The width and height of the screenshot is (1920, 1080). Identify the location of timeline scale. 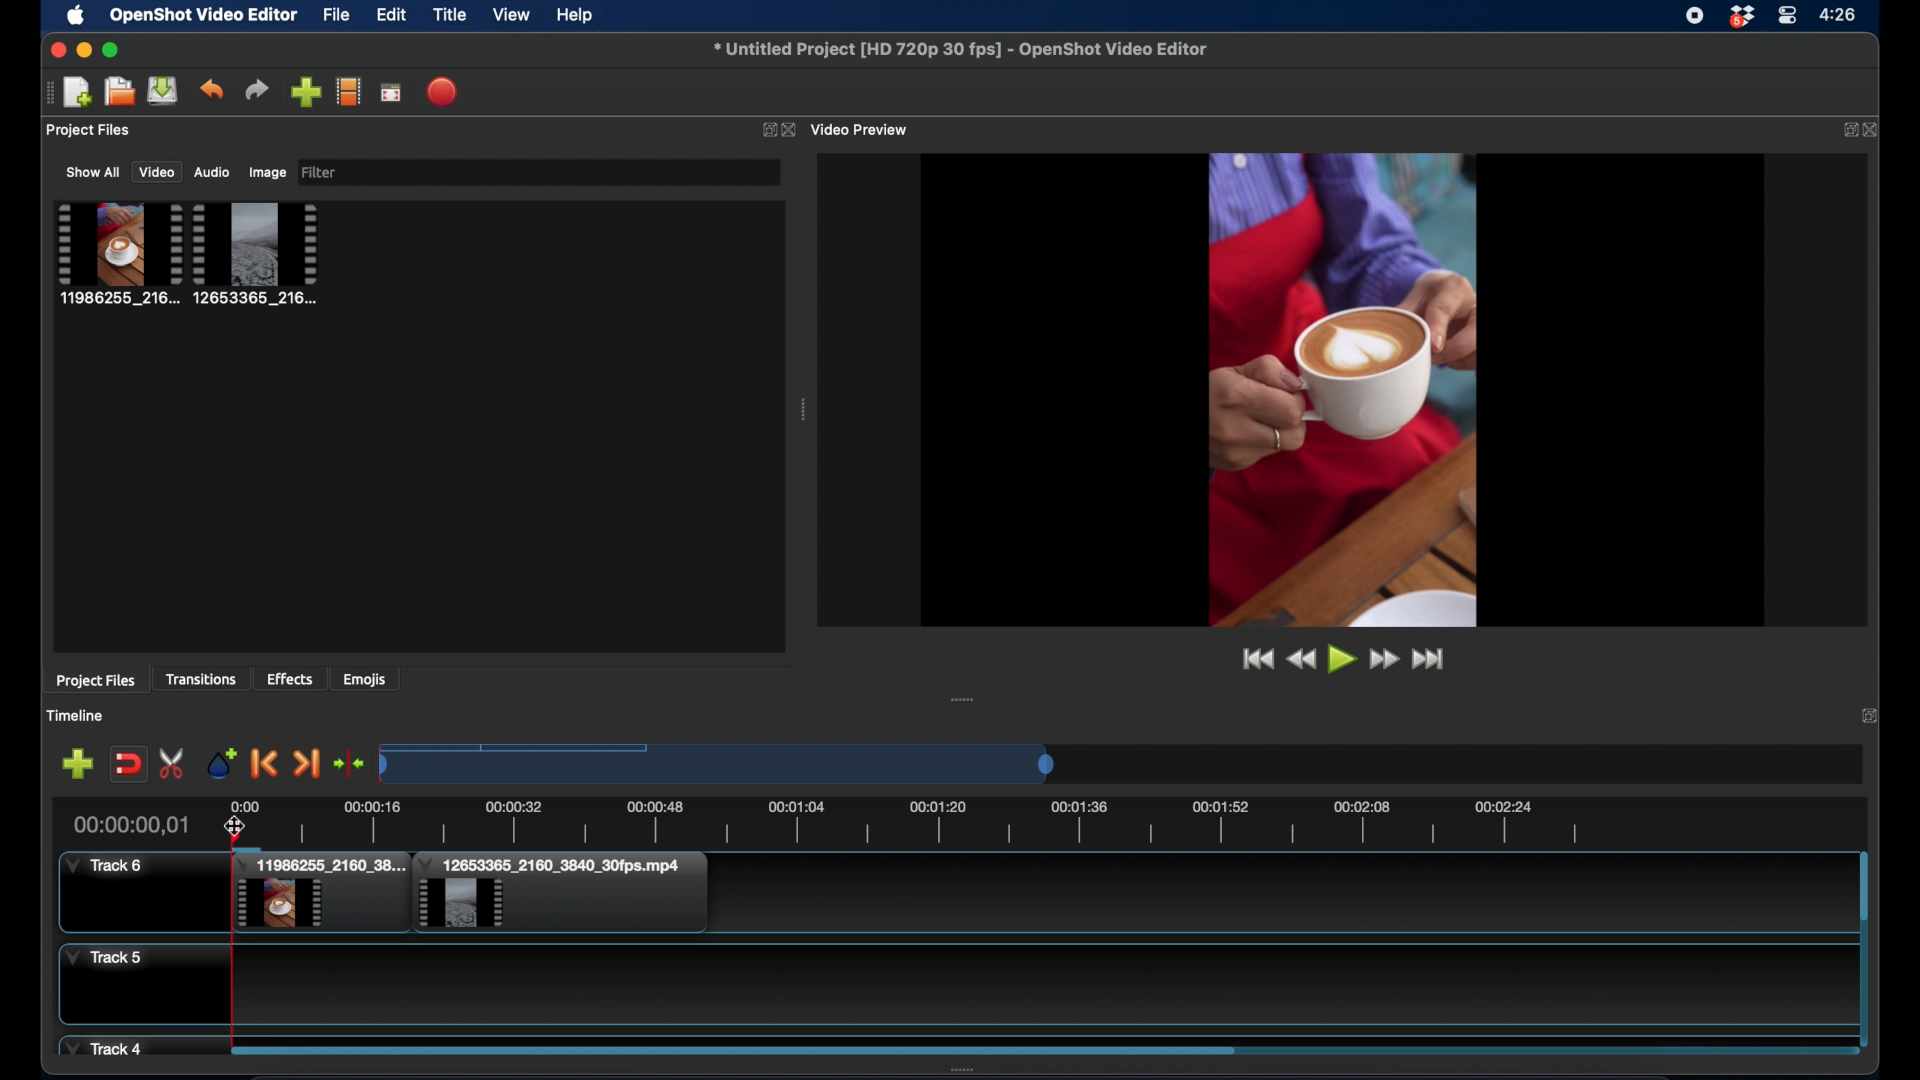
(720, 763).